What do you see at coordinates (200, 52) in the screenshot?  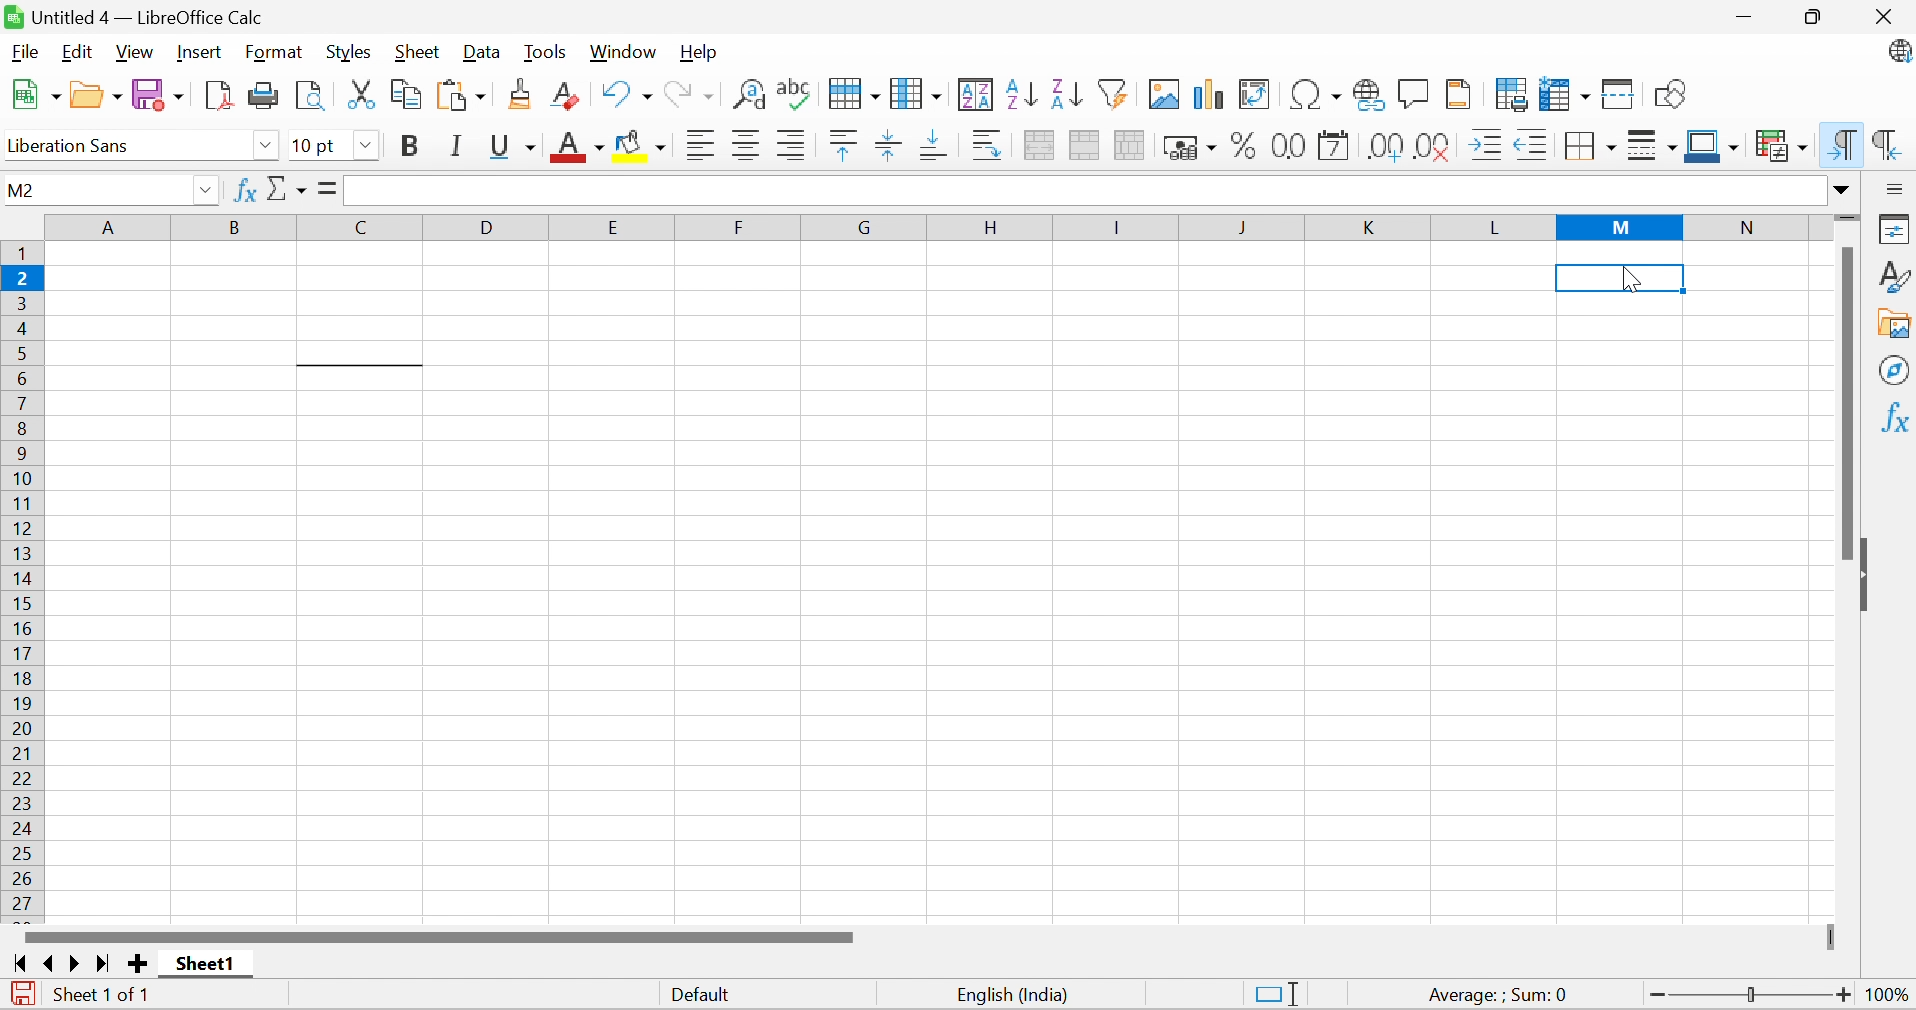 I see `Insert` at bounding box center [200, 52].